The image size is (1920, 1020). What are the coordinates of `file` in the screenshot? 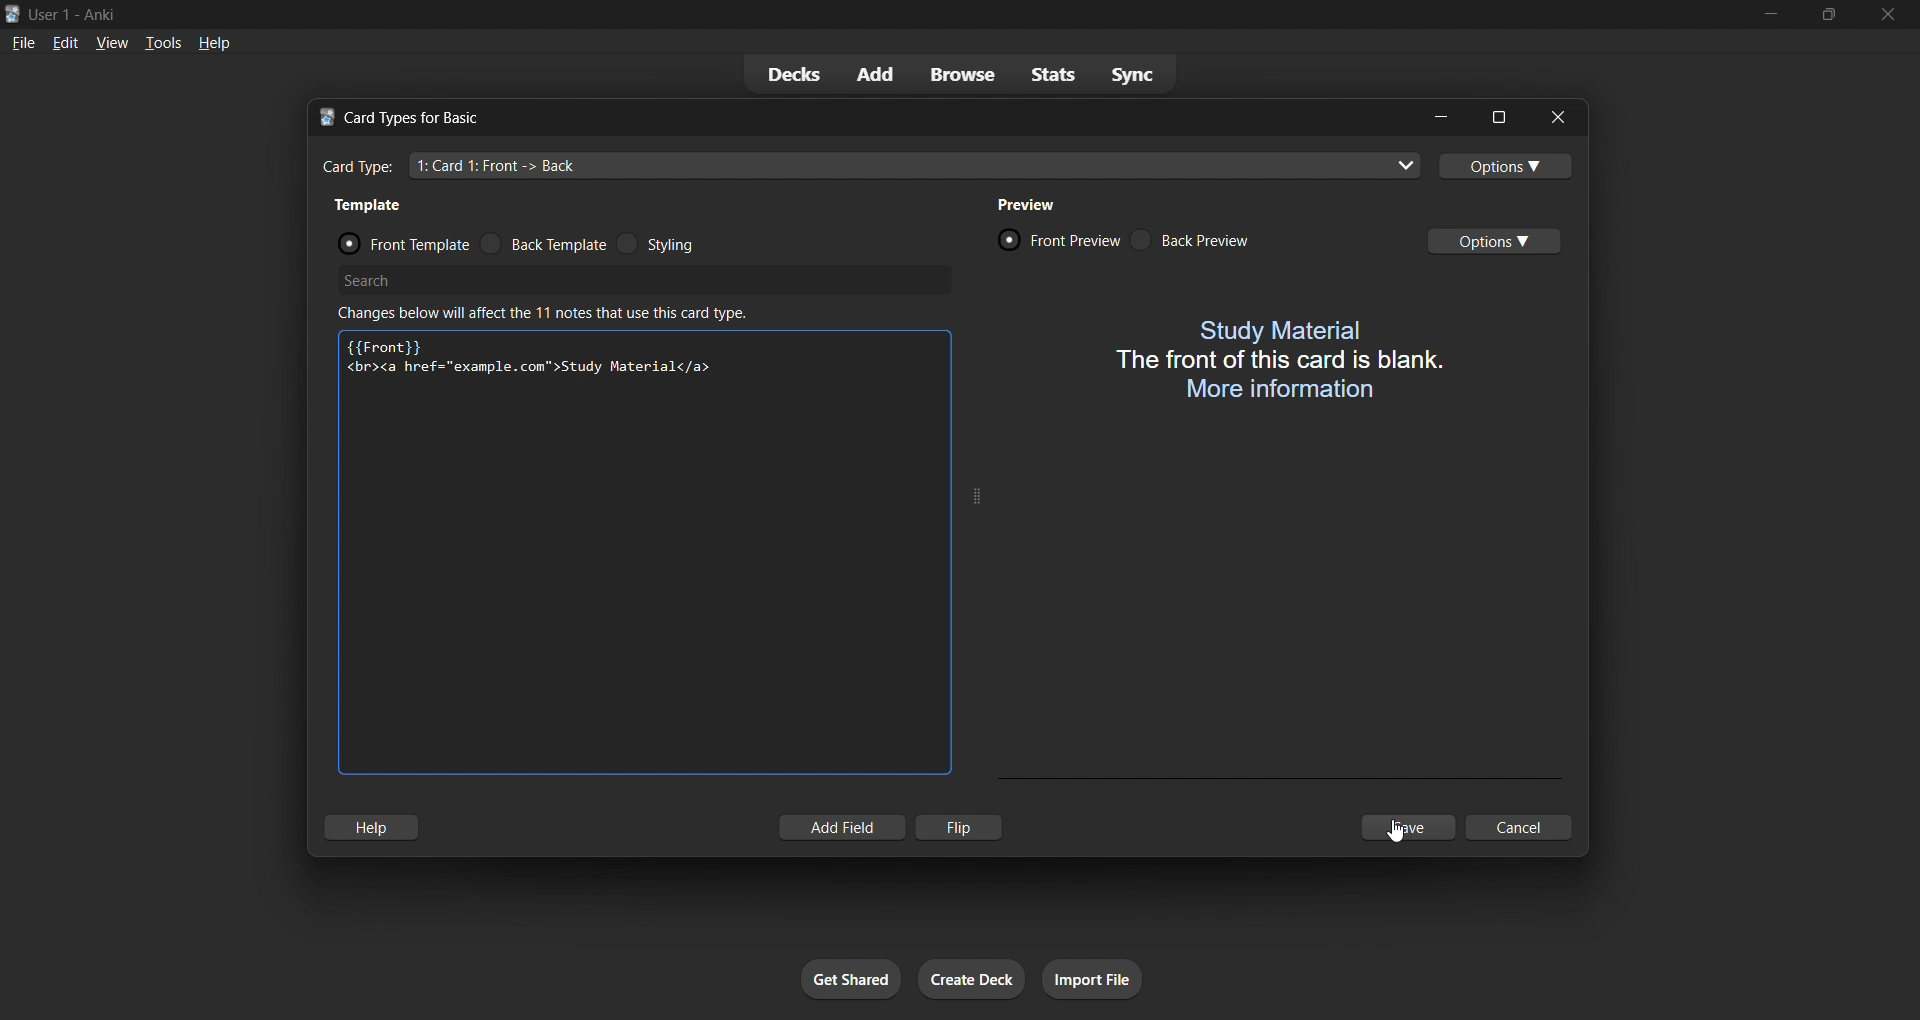 It's located at (25, 42).